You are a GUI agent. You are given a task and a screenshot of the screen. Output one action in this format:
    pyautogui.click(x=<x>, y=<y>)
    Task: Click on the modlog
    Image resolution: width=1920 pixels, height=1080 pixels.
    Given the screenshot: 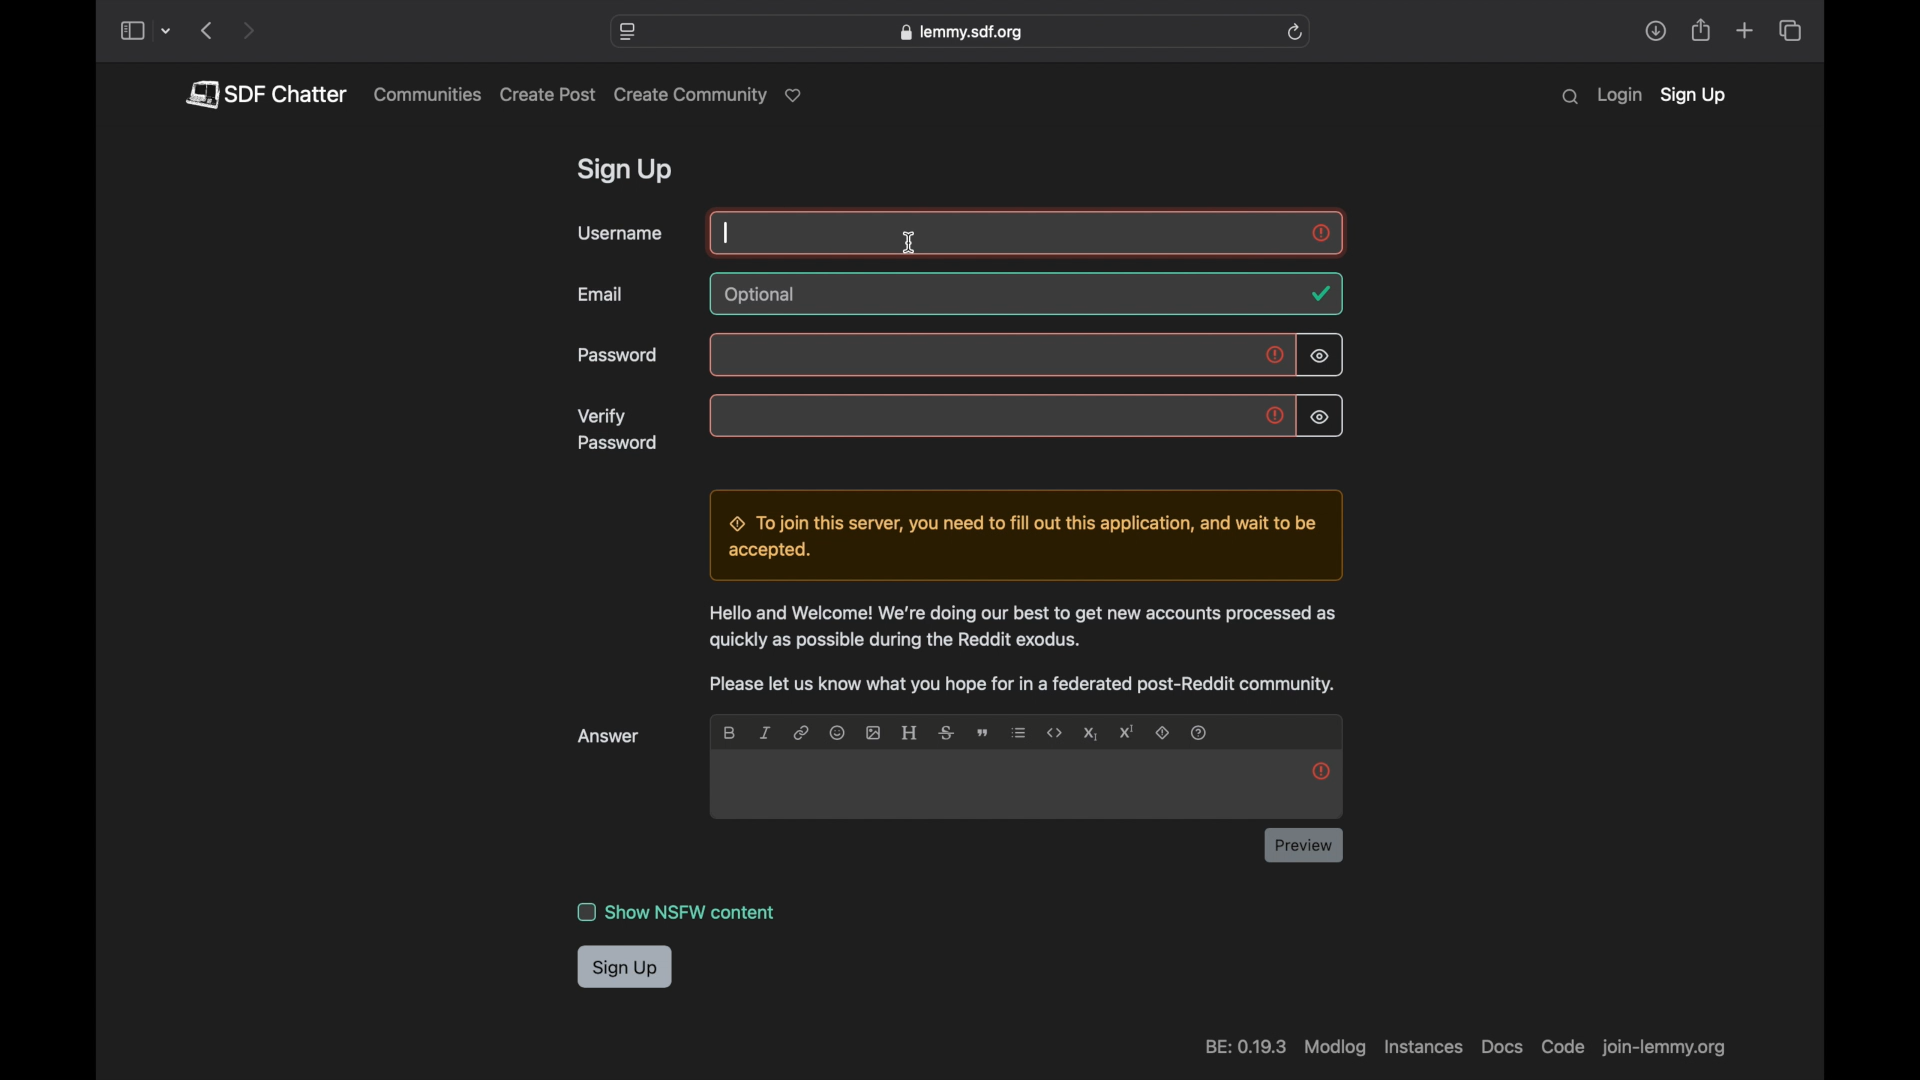 What is the action you would take?
    pyautogui.click(x=1333, y=1048)
    